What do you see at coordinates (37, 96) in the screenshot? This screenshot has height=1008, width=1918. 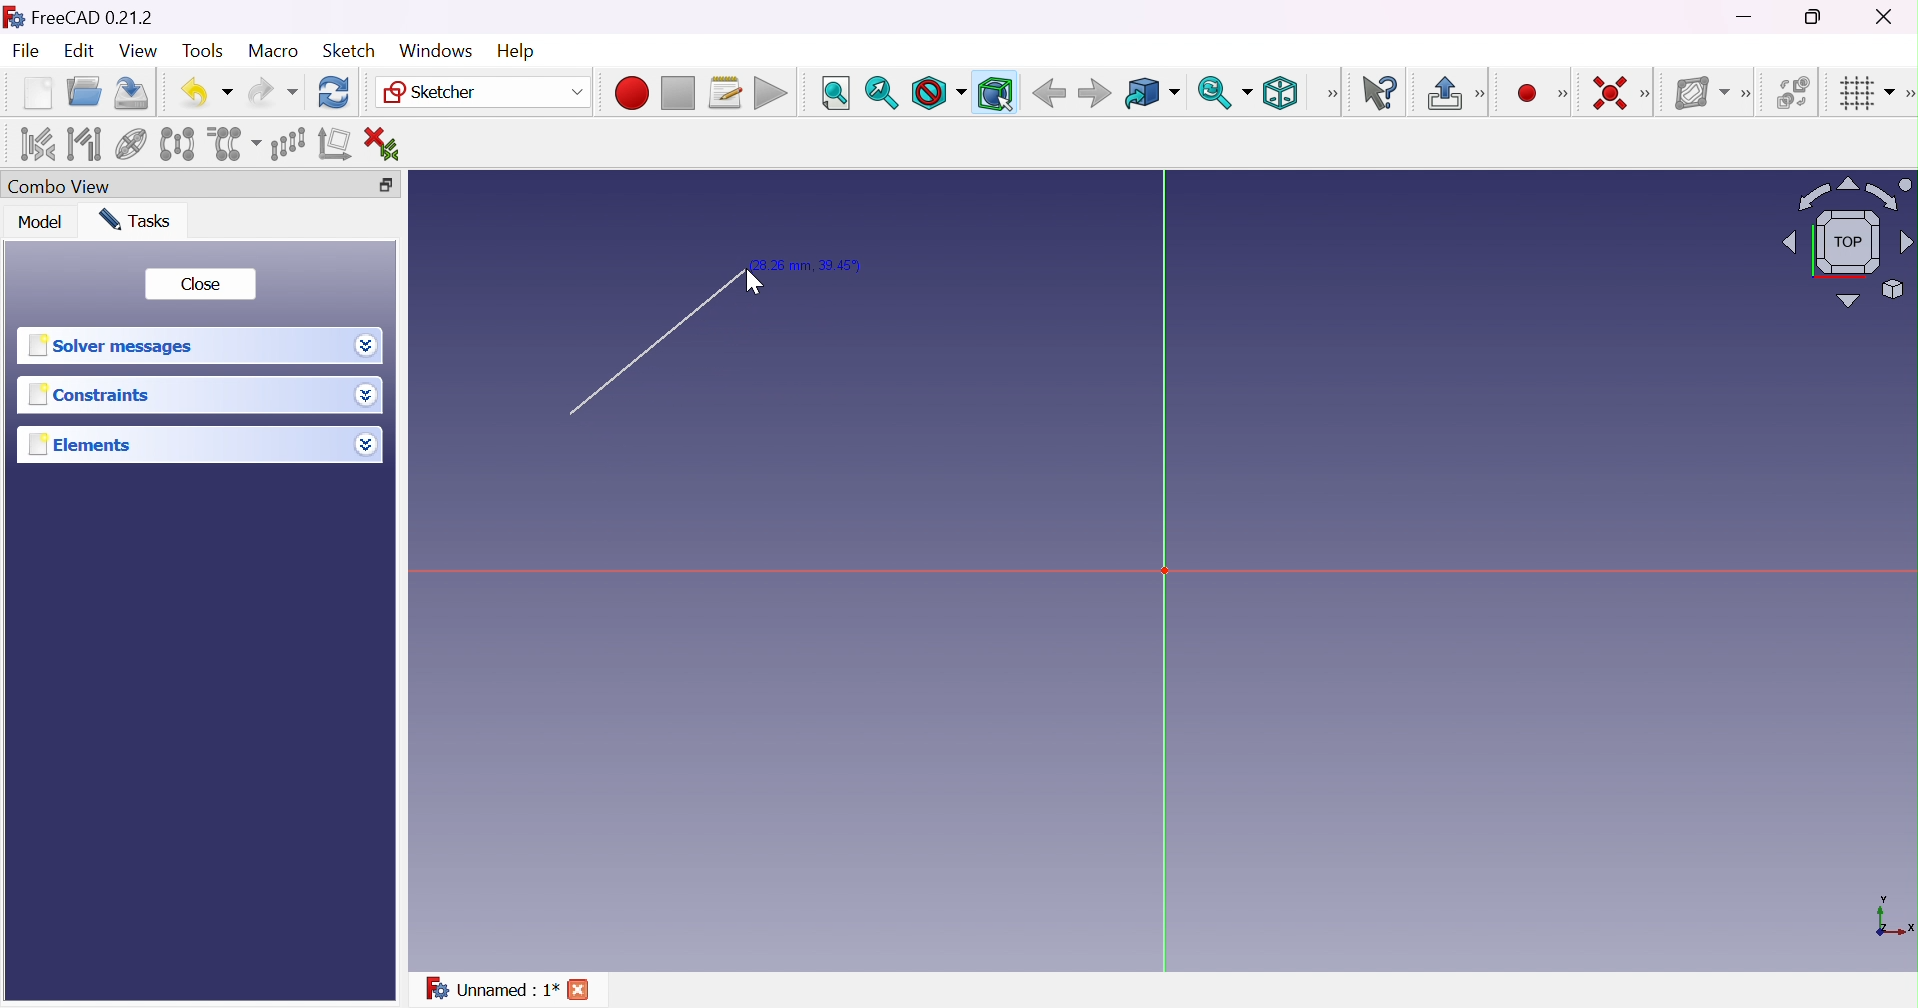 I see `New` at bounding box center [37, 96].